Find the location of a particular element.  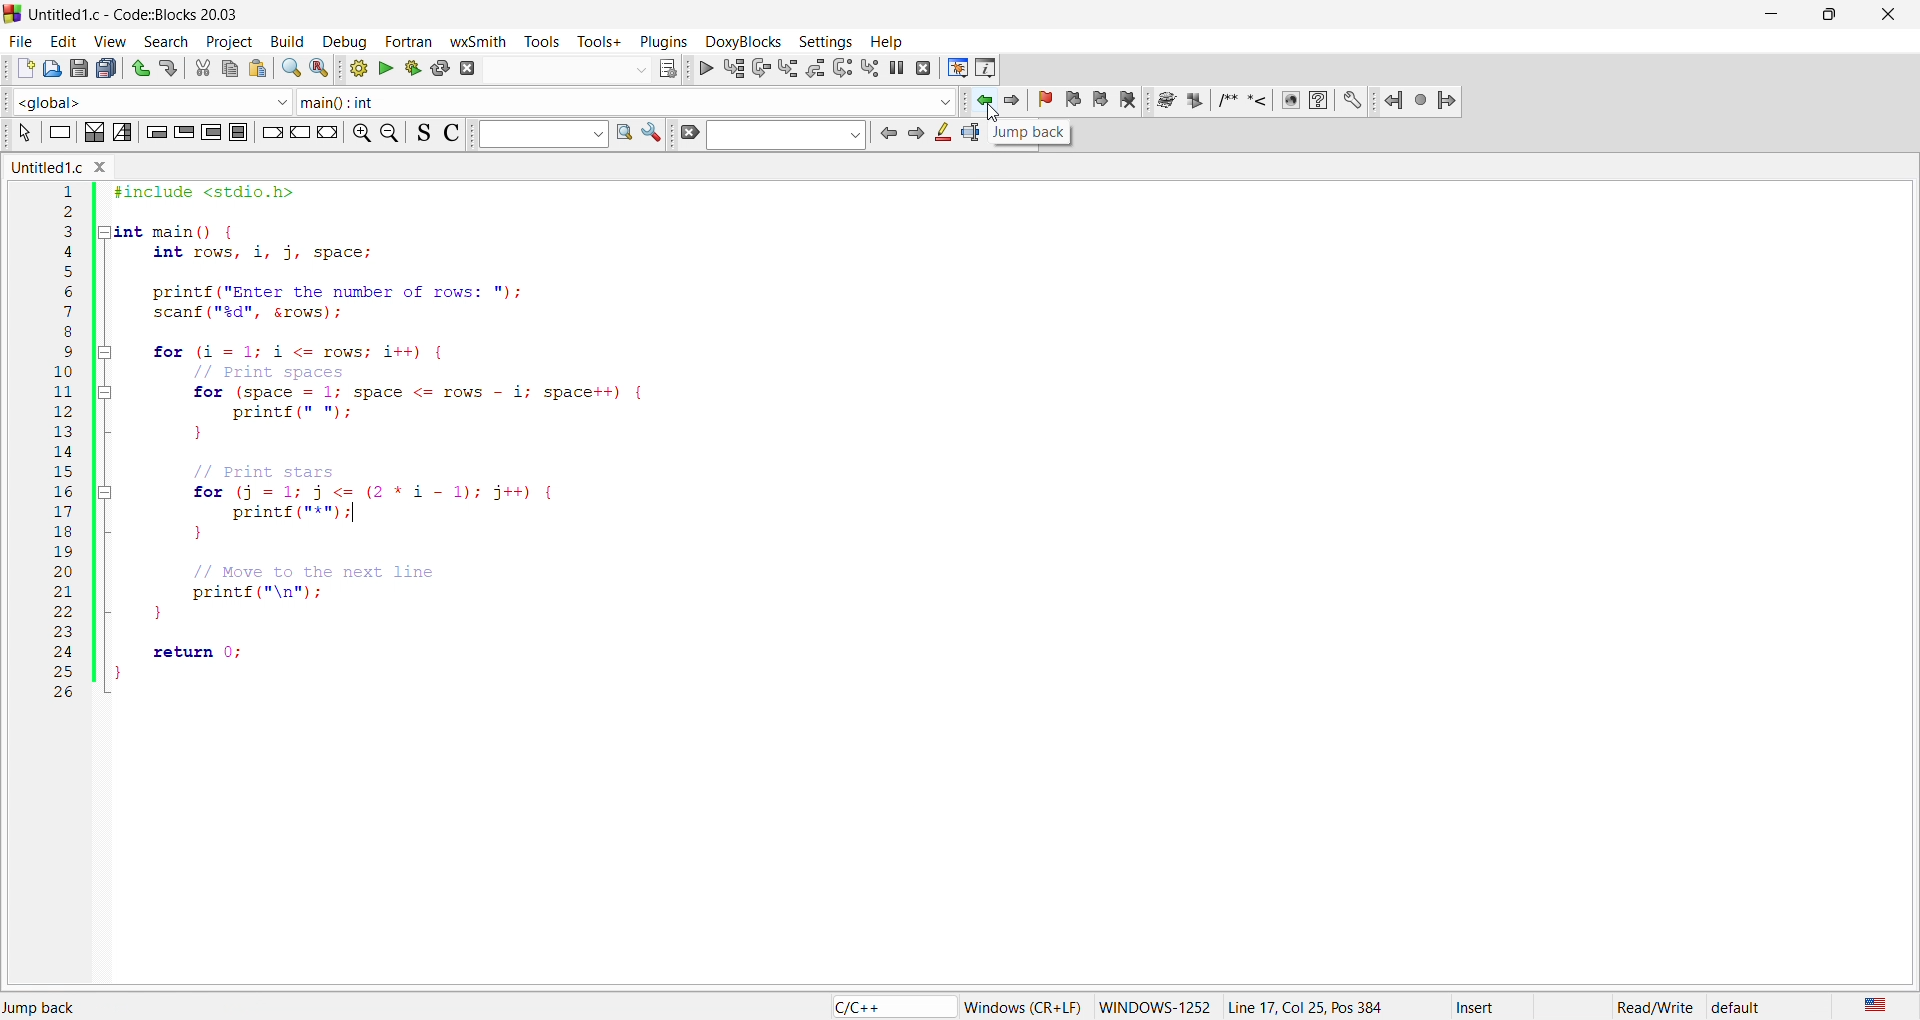

jump forward is located at coordinates (1017, 98).